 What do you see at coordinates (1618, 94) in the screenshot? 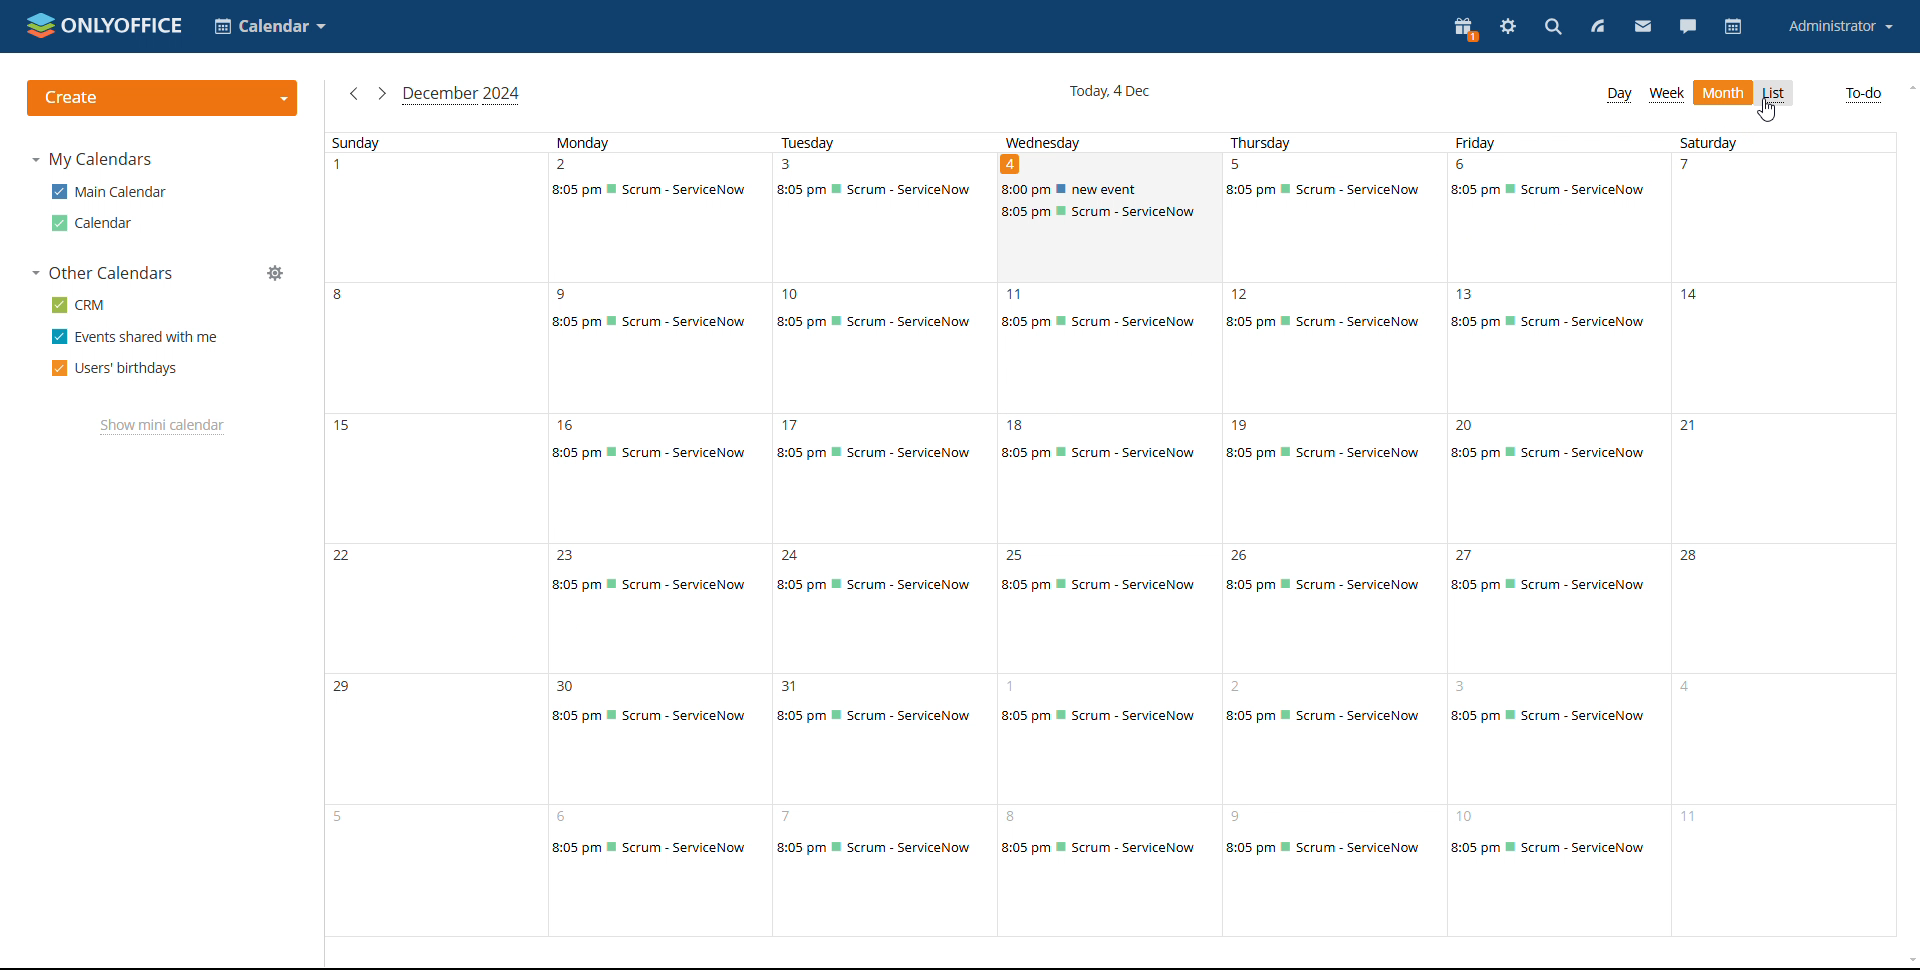
I see `day` at bounding box center [1618, 94].